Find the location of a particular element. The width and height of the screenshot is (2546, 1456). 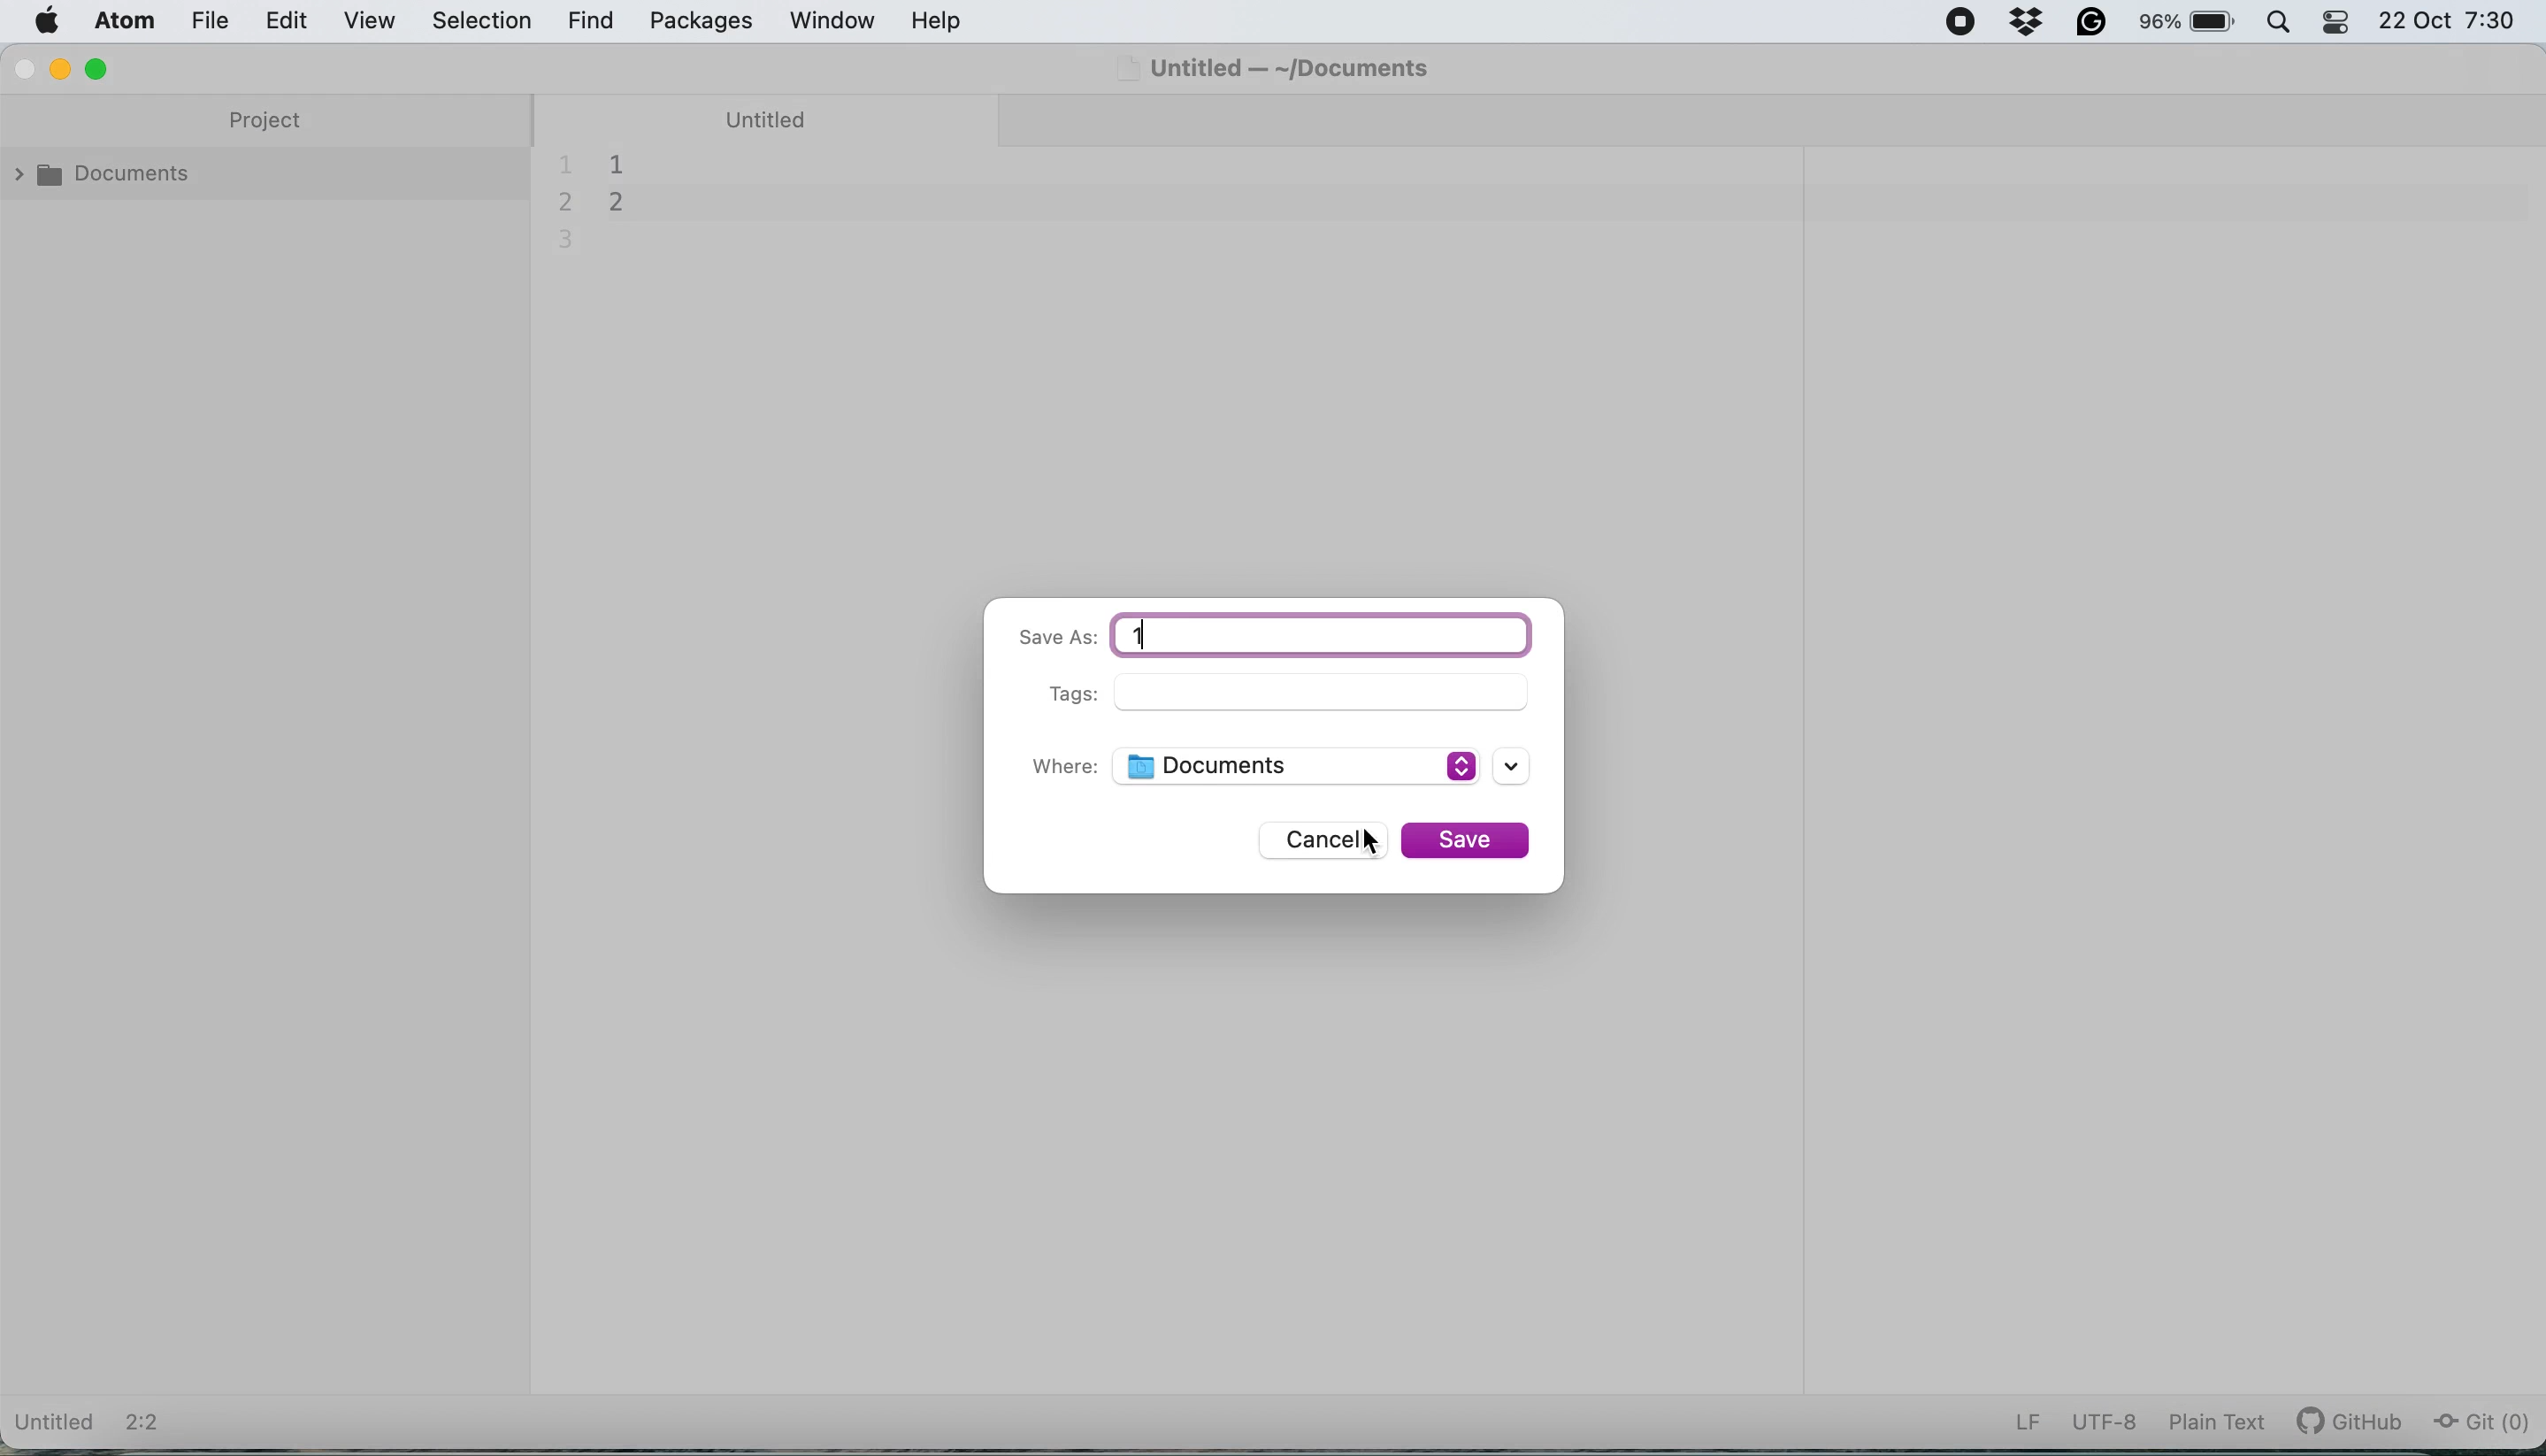

battery is located at coordinates (2181, 26).